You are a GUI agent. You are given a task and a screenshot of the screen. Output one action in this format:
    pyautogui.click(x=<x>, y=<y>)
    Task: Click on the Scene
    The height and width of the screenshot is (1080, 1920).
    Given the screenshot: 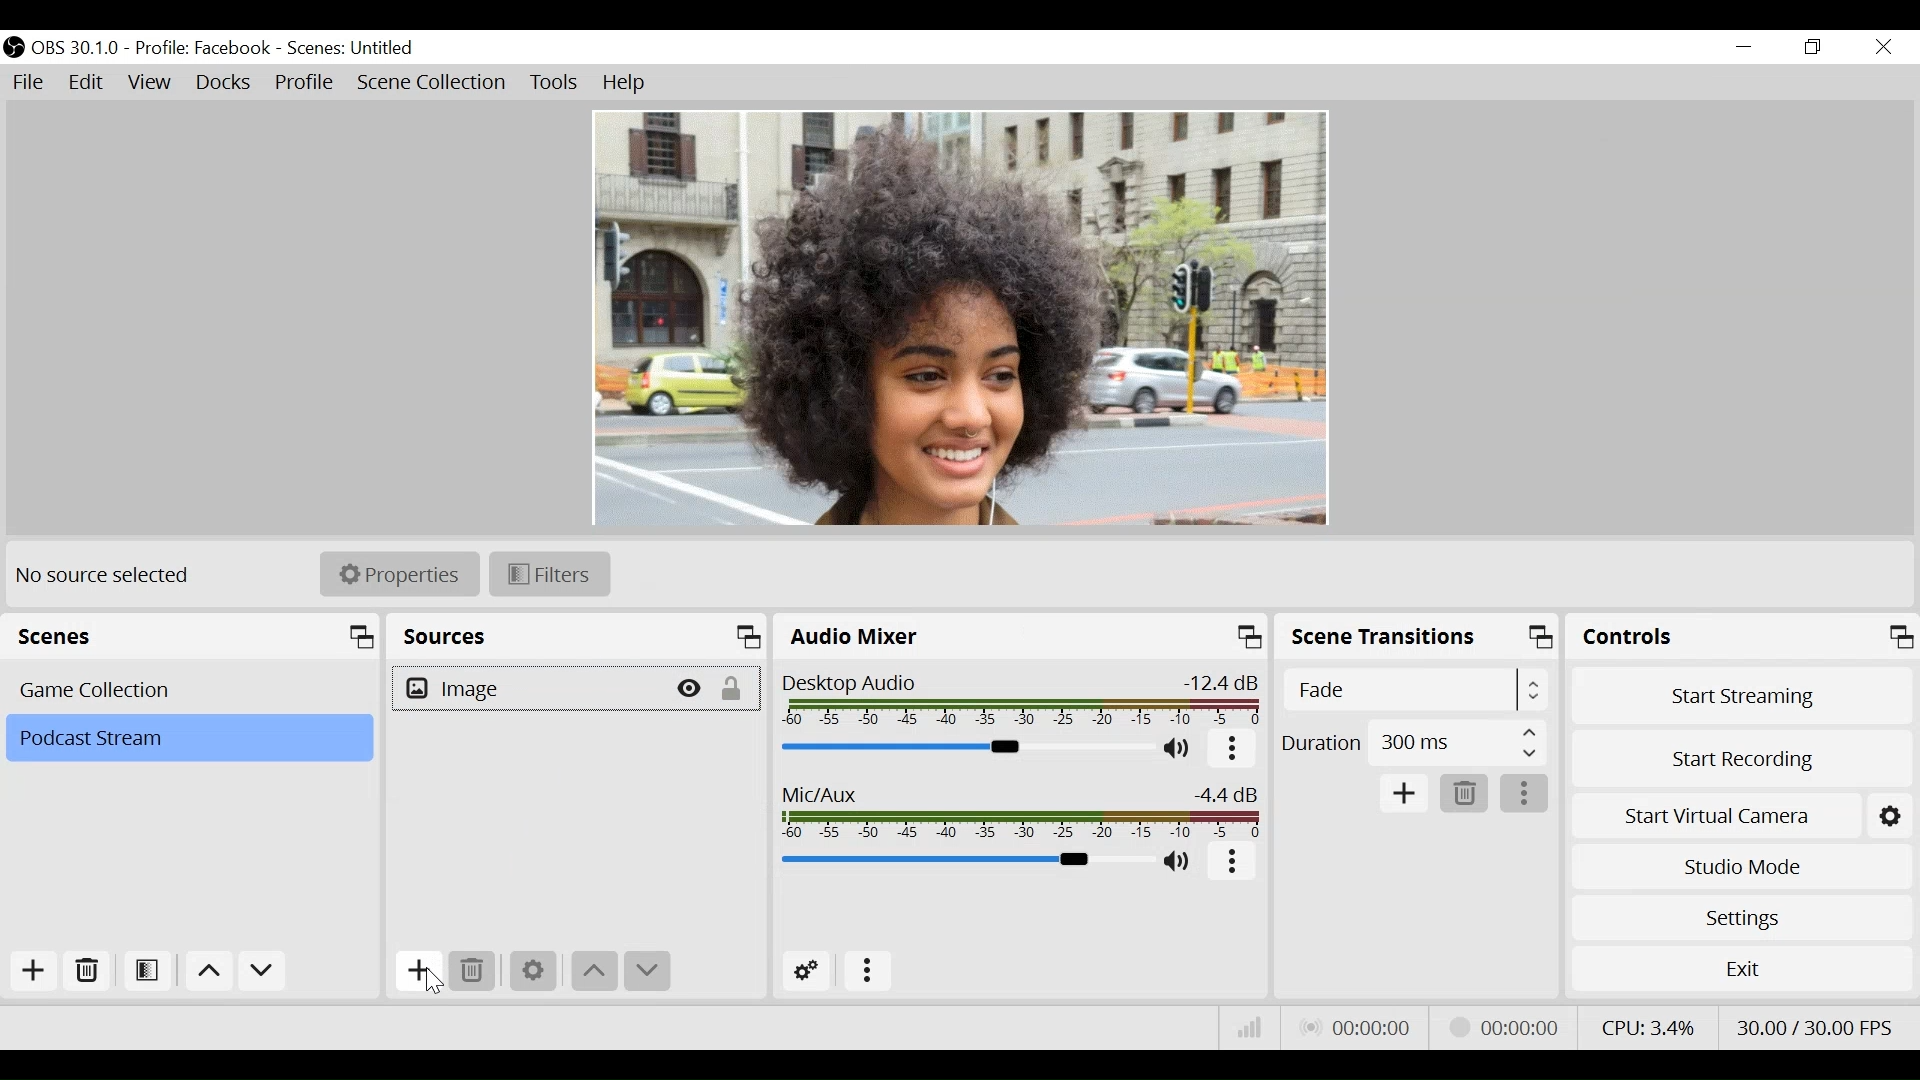 What is the action you would take?
    pyautogui.click(x=353, y=49)
    